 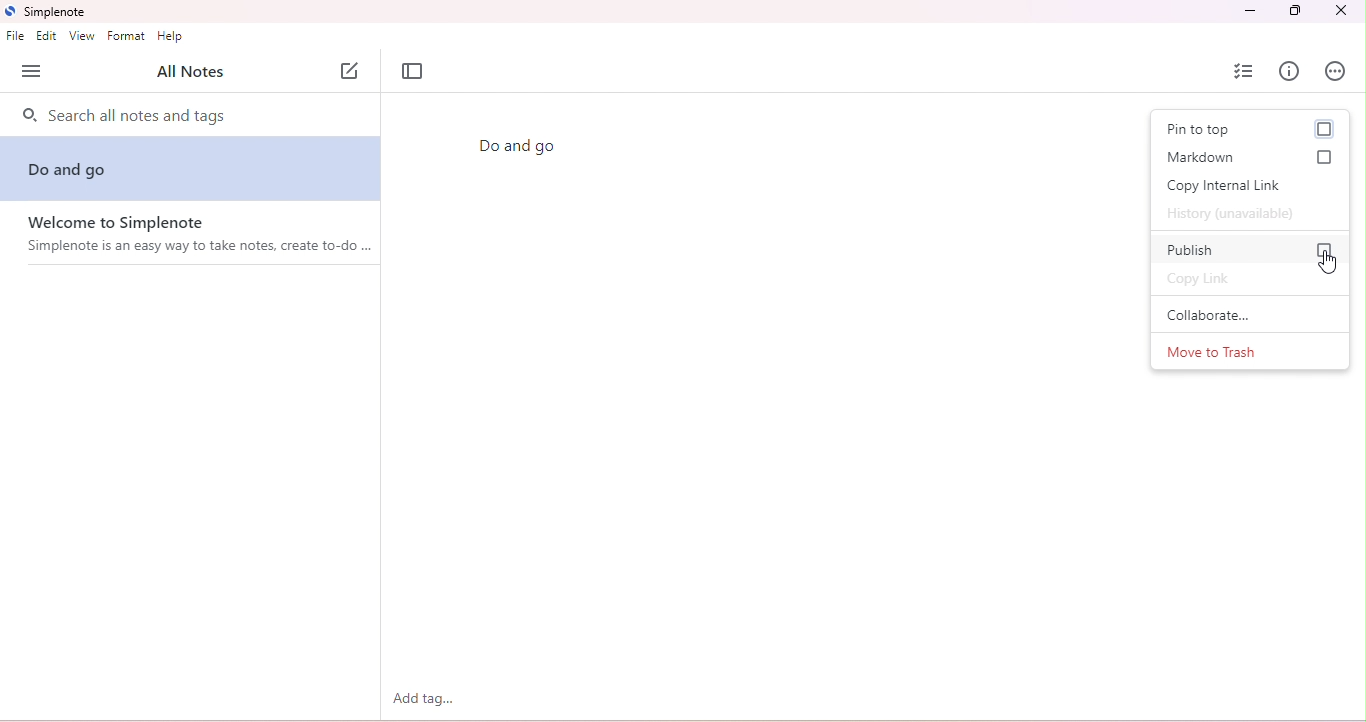 I want to click on collaborate, so click(x=1243, y=315).